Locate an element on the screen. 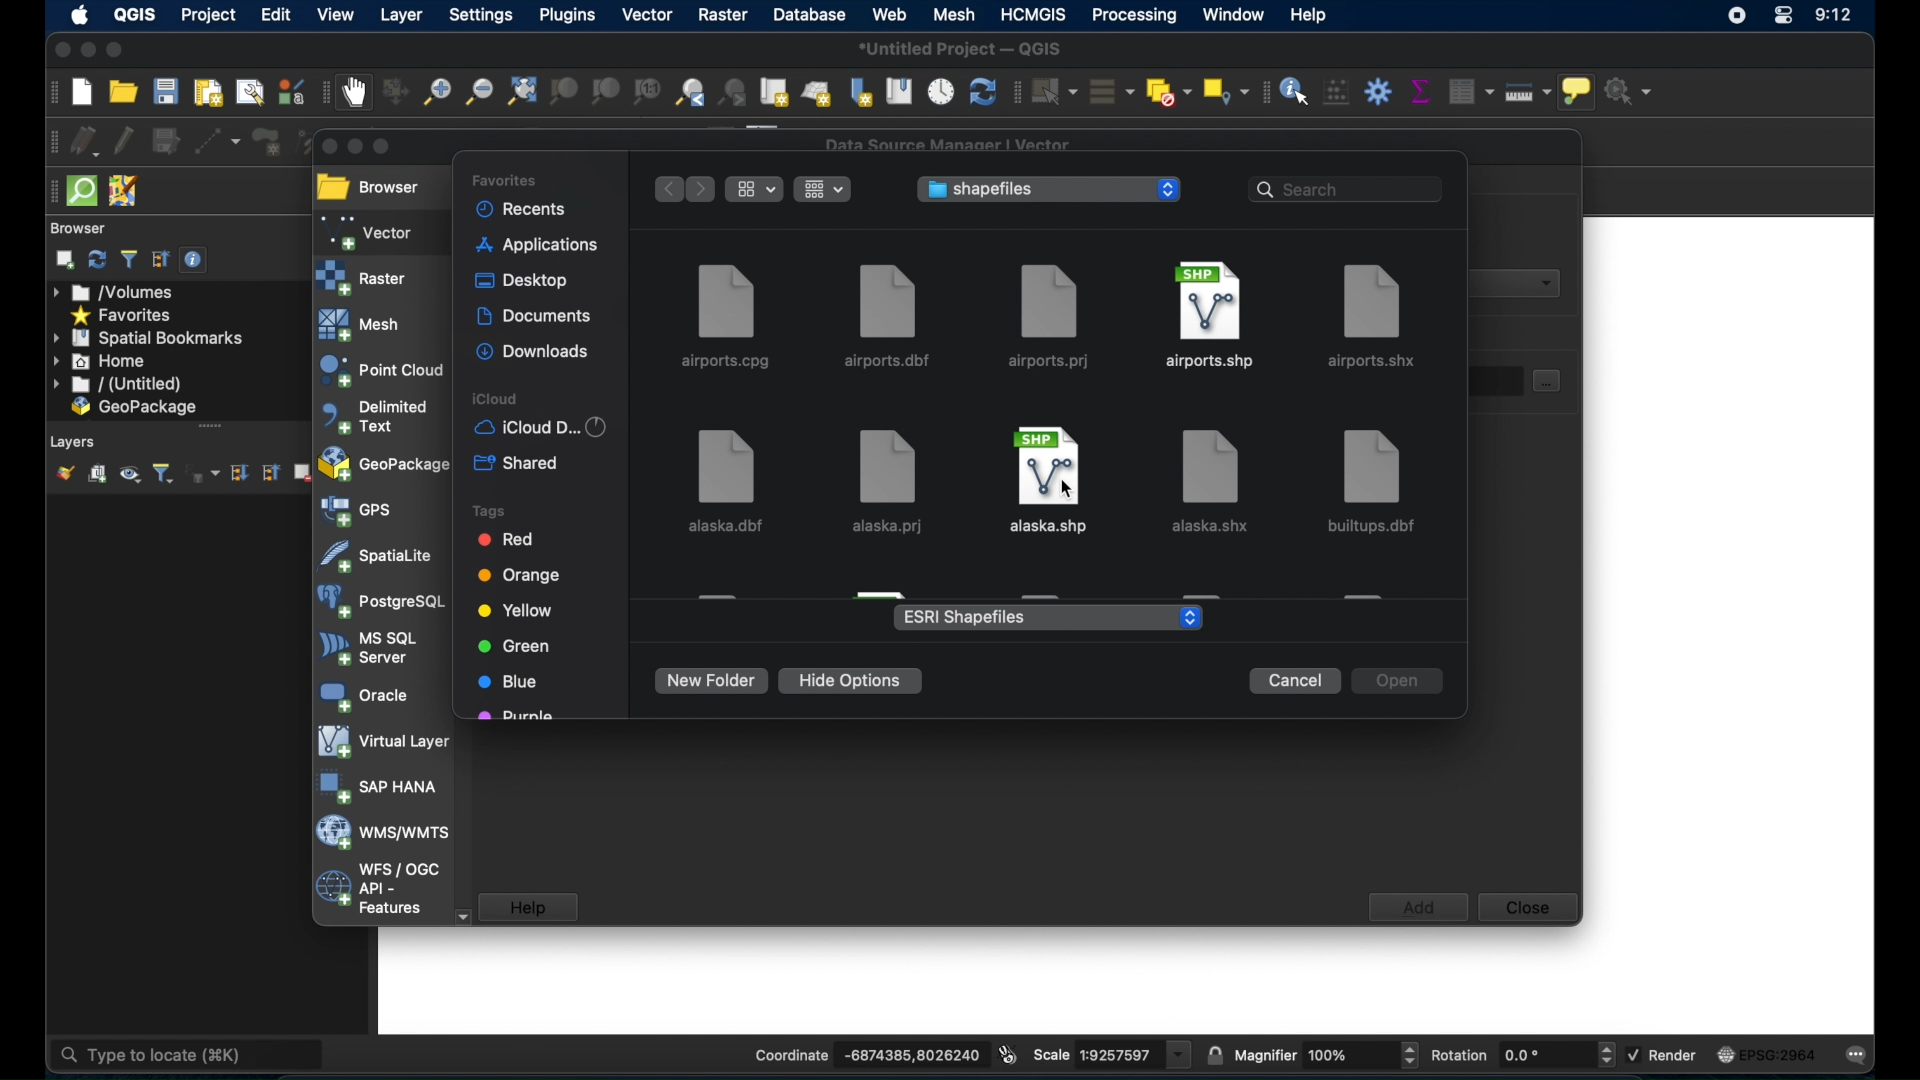  collapse all is located at coordinates (161, 260).